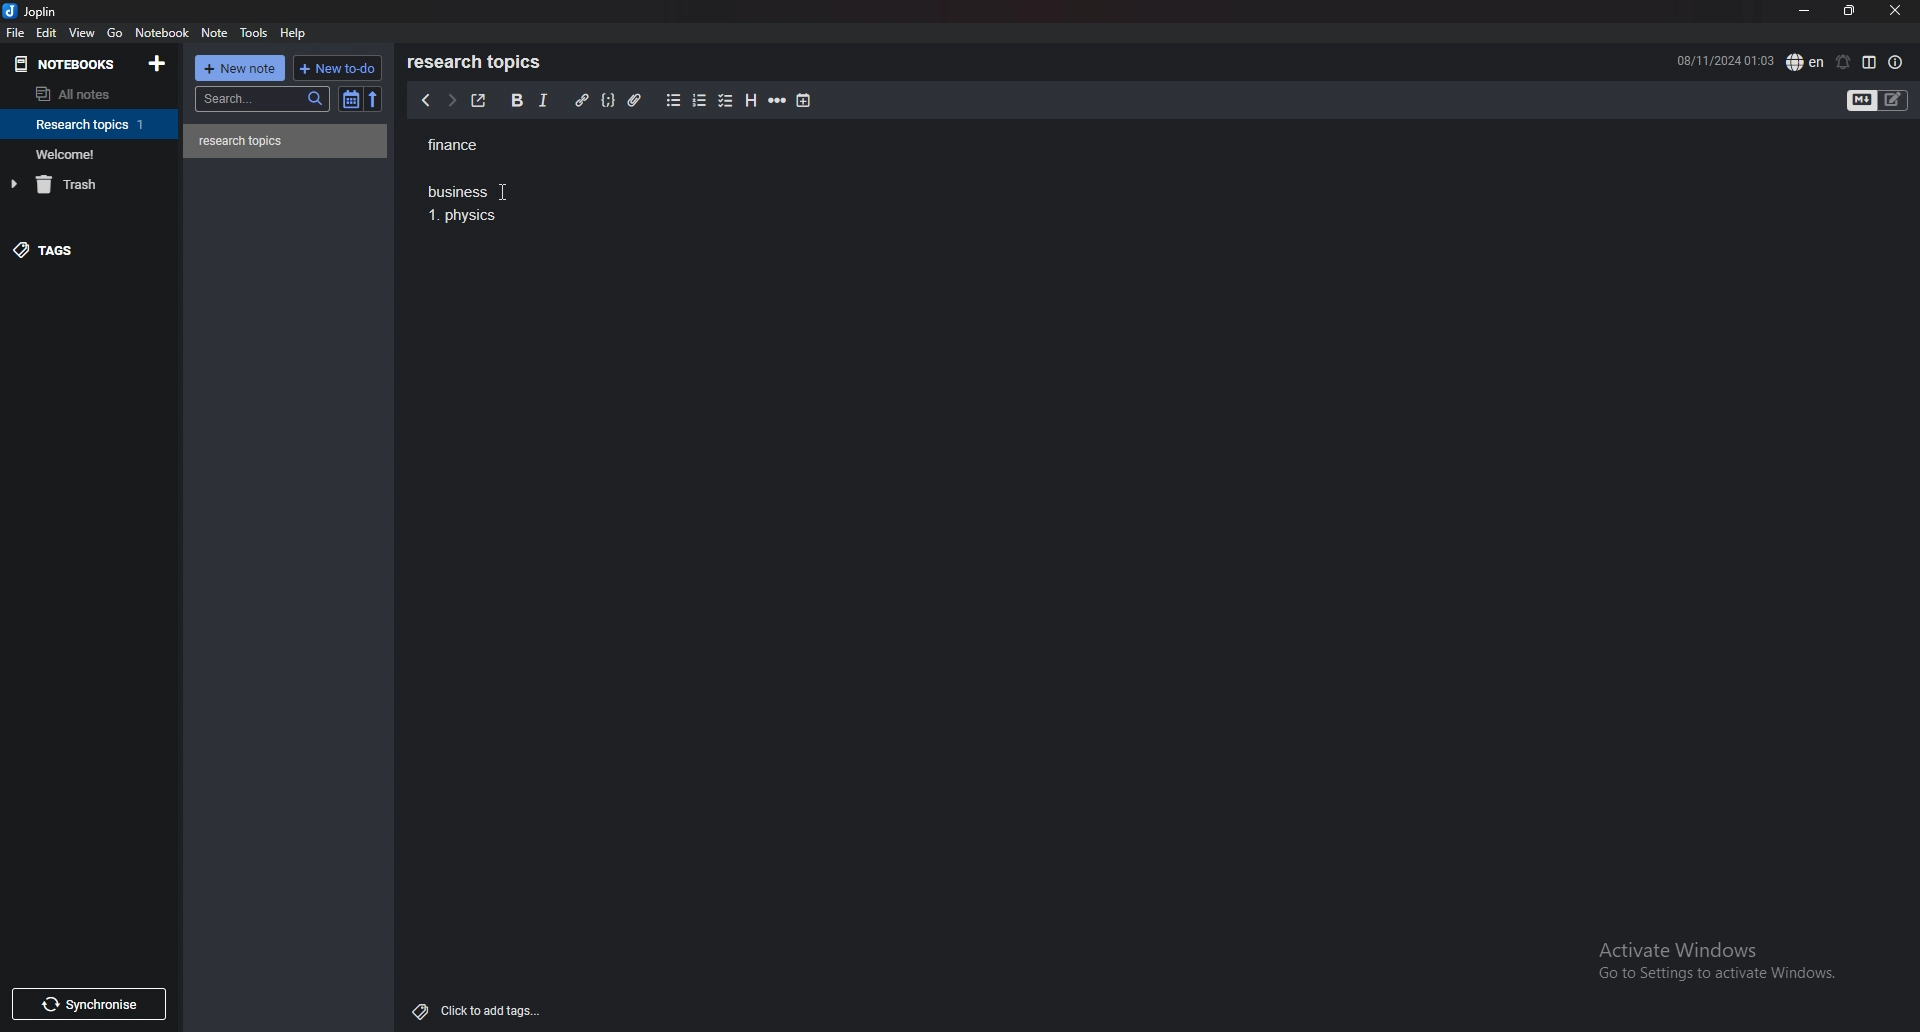  Describe the element at coordinates (93, 1003) in the screenshot. I see `Synchronise` at that location.